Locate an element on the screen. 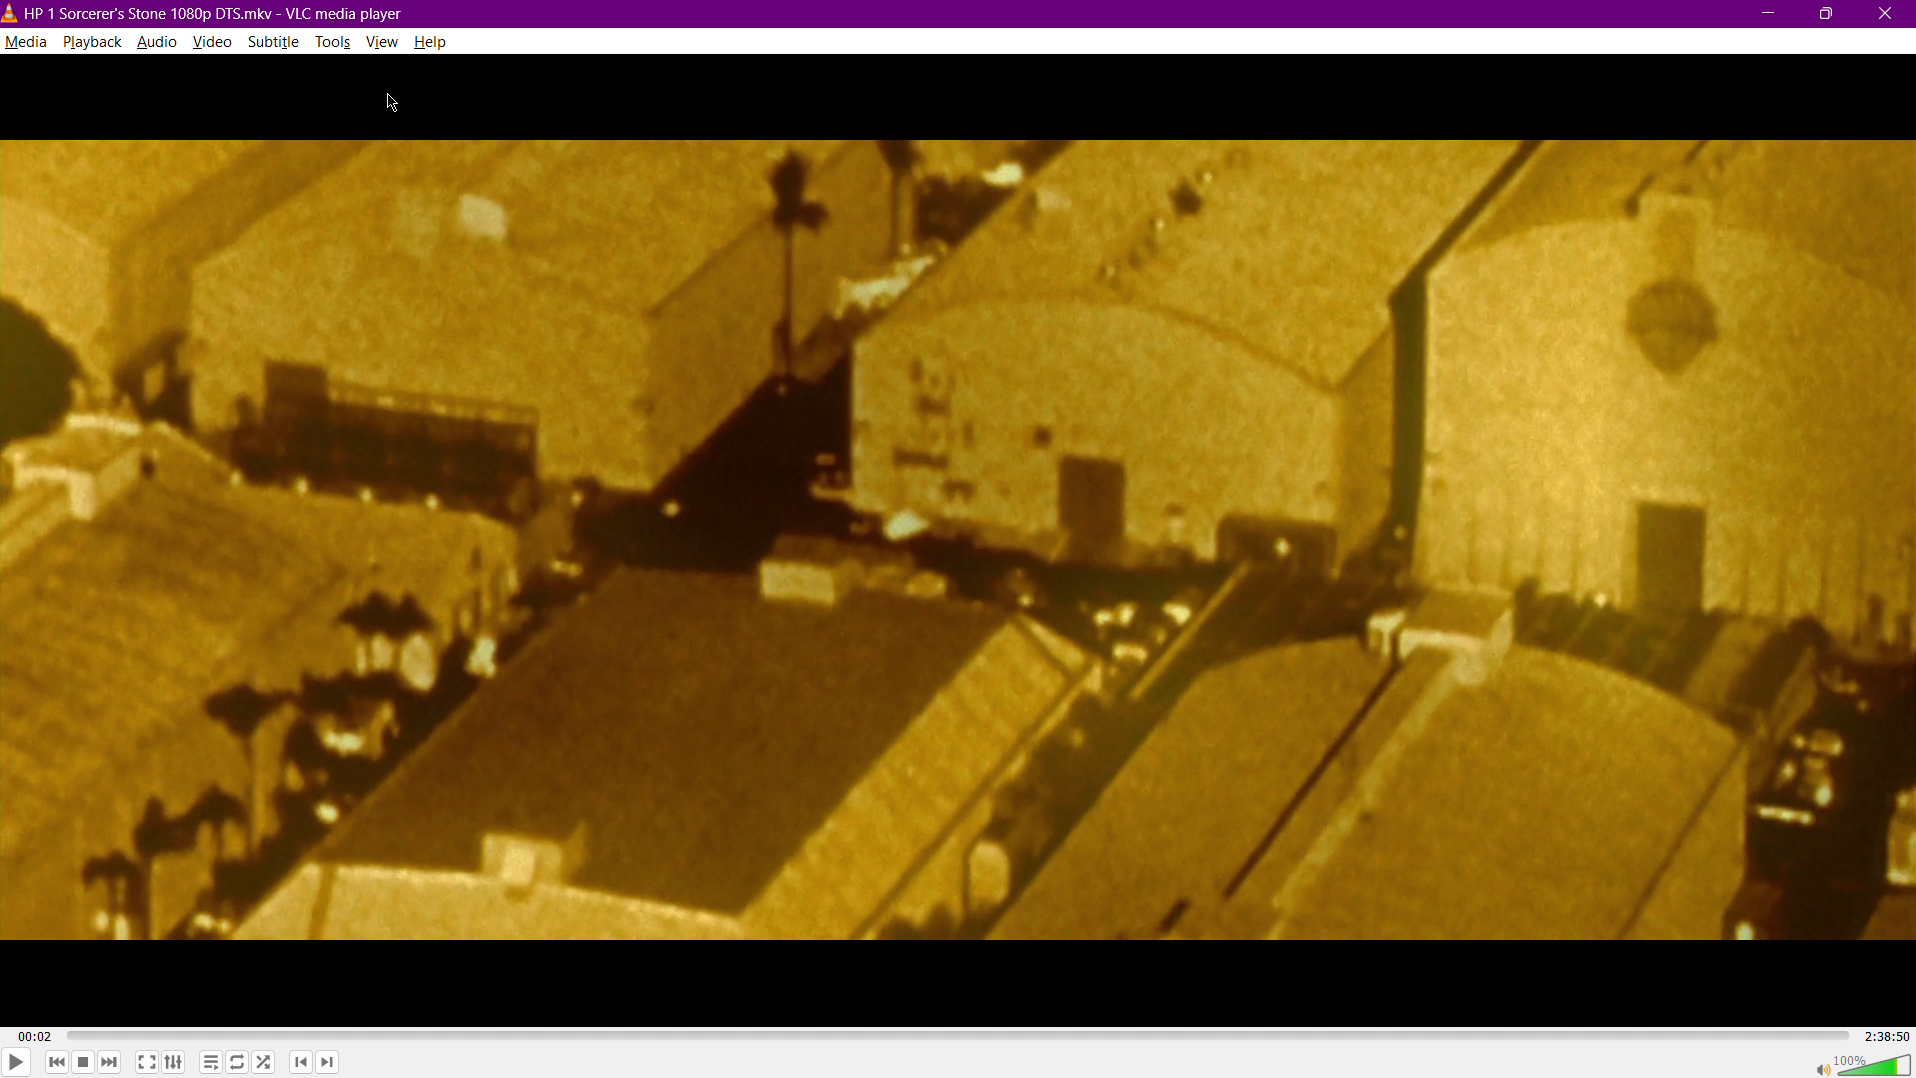 This screenshot has width=1916, height=1078. Subtitle is located at coordinates (276, 44).